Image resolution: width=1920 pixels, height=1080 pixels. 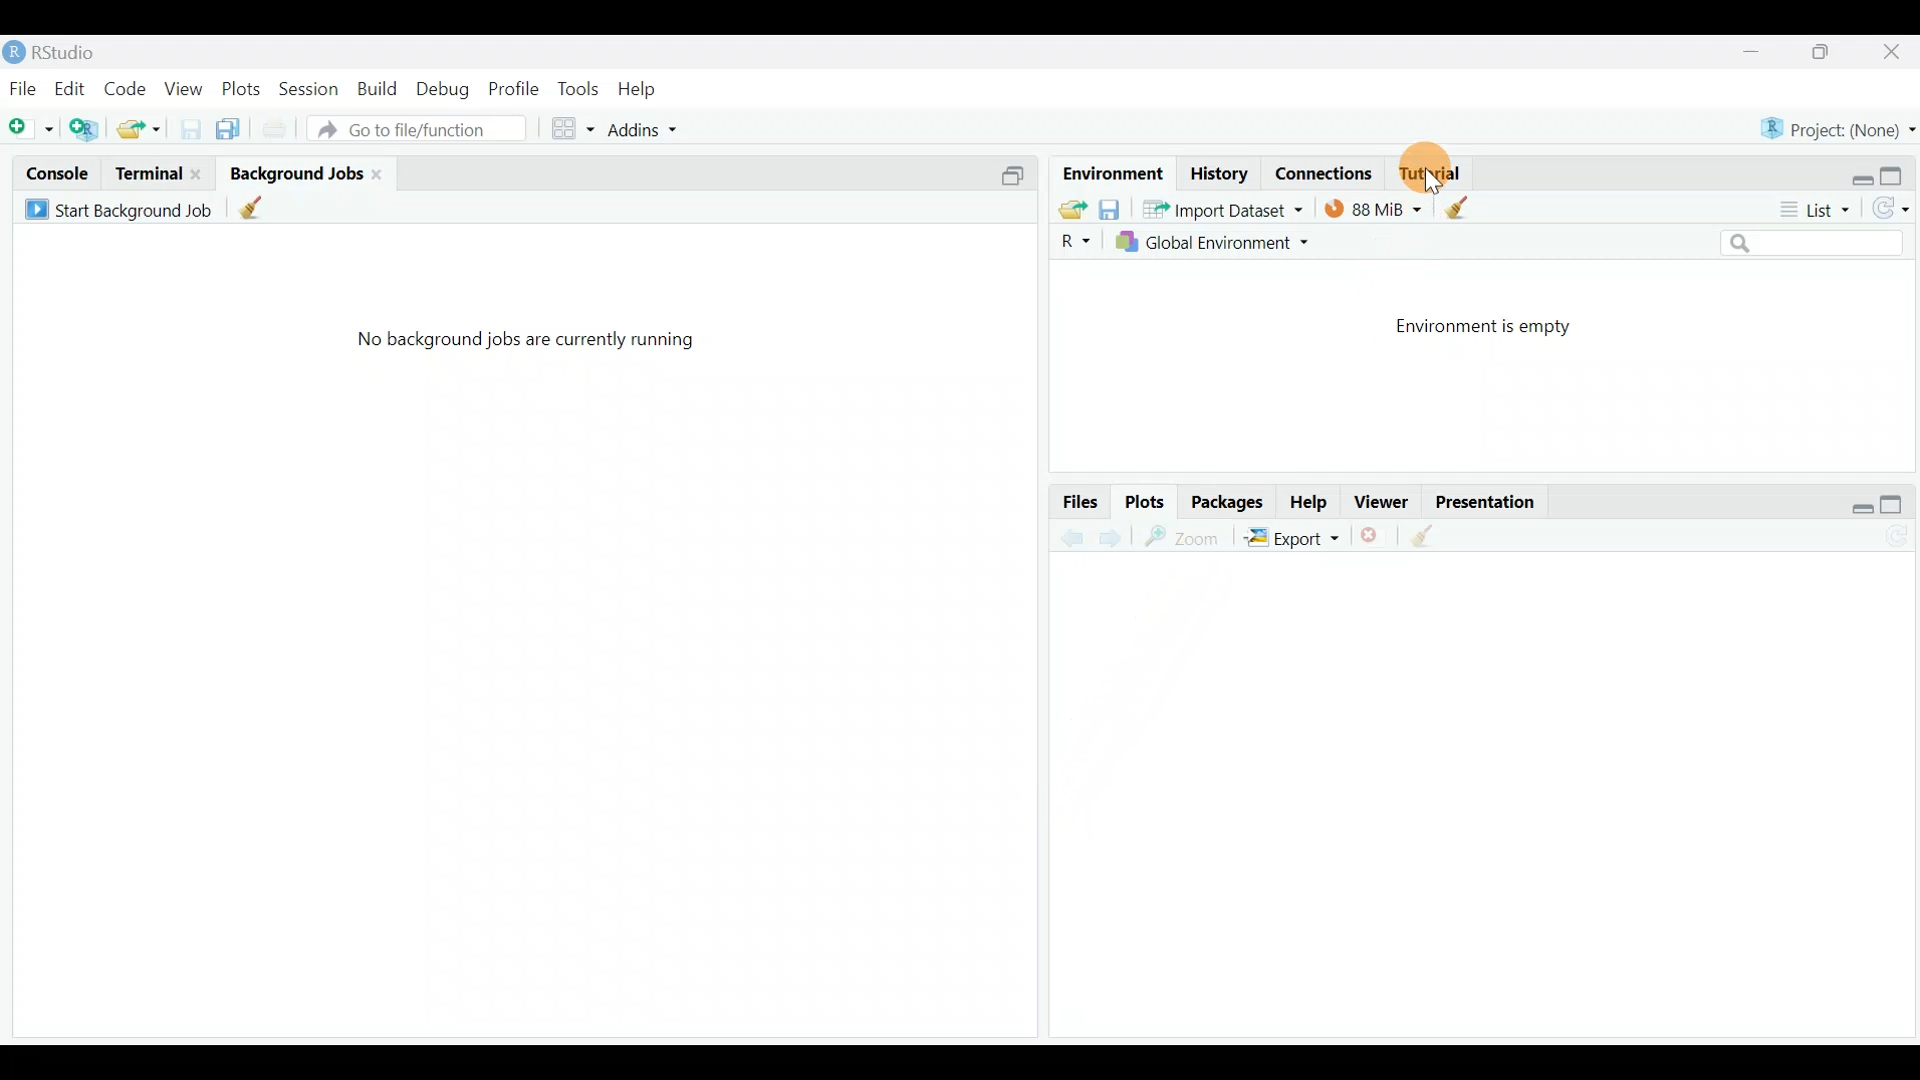 I want to click on Search bar, so click(x=1822, y=245).